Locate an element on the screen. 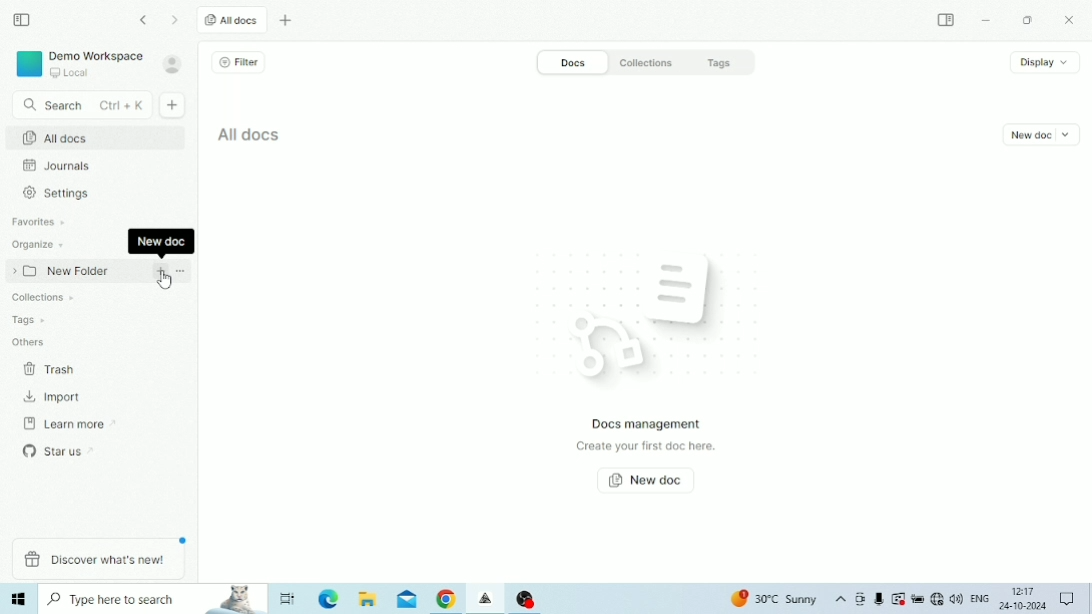 Image resolution: width=1092 pixels, height=614 pixels. Tags is located at coordinates (28, 322).